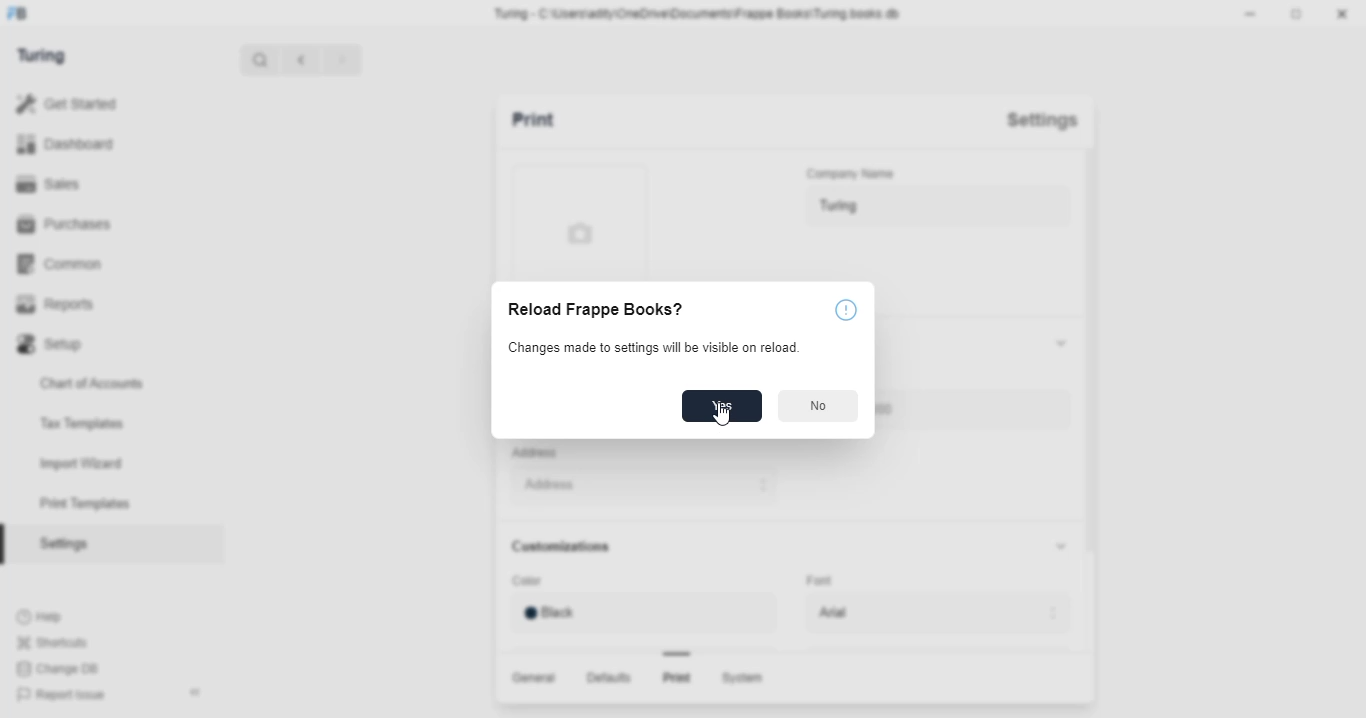 The width and height of the screenshot is (1366, 718). What do you see at coordinates (725, 419) in the screenshot?
I see `cursor` at bounding box center [725, 419].